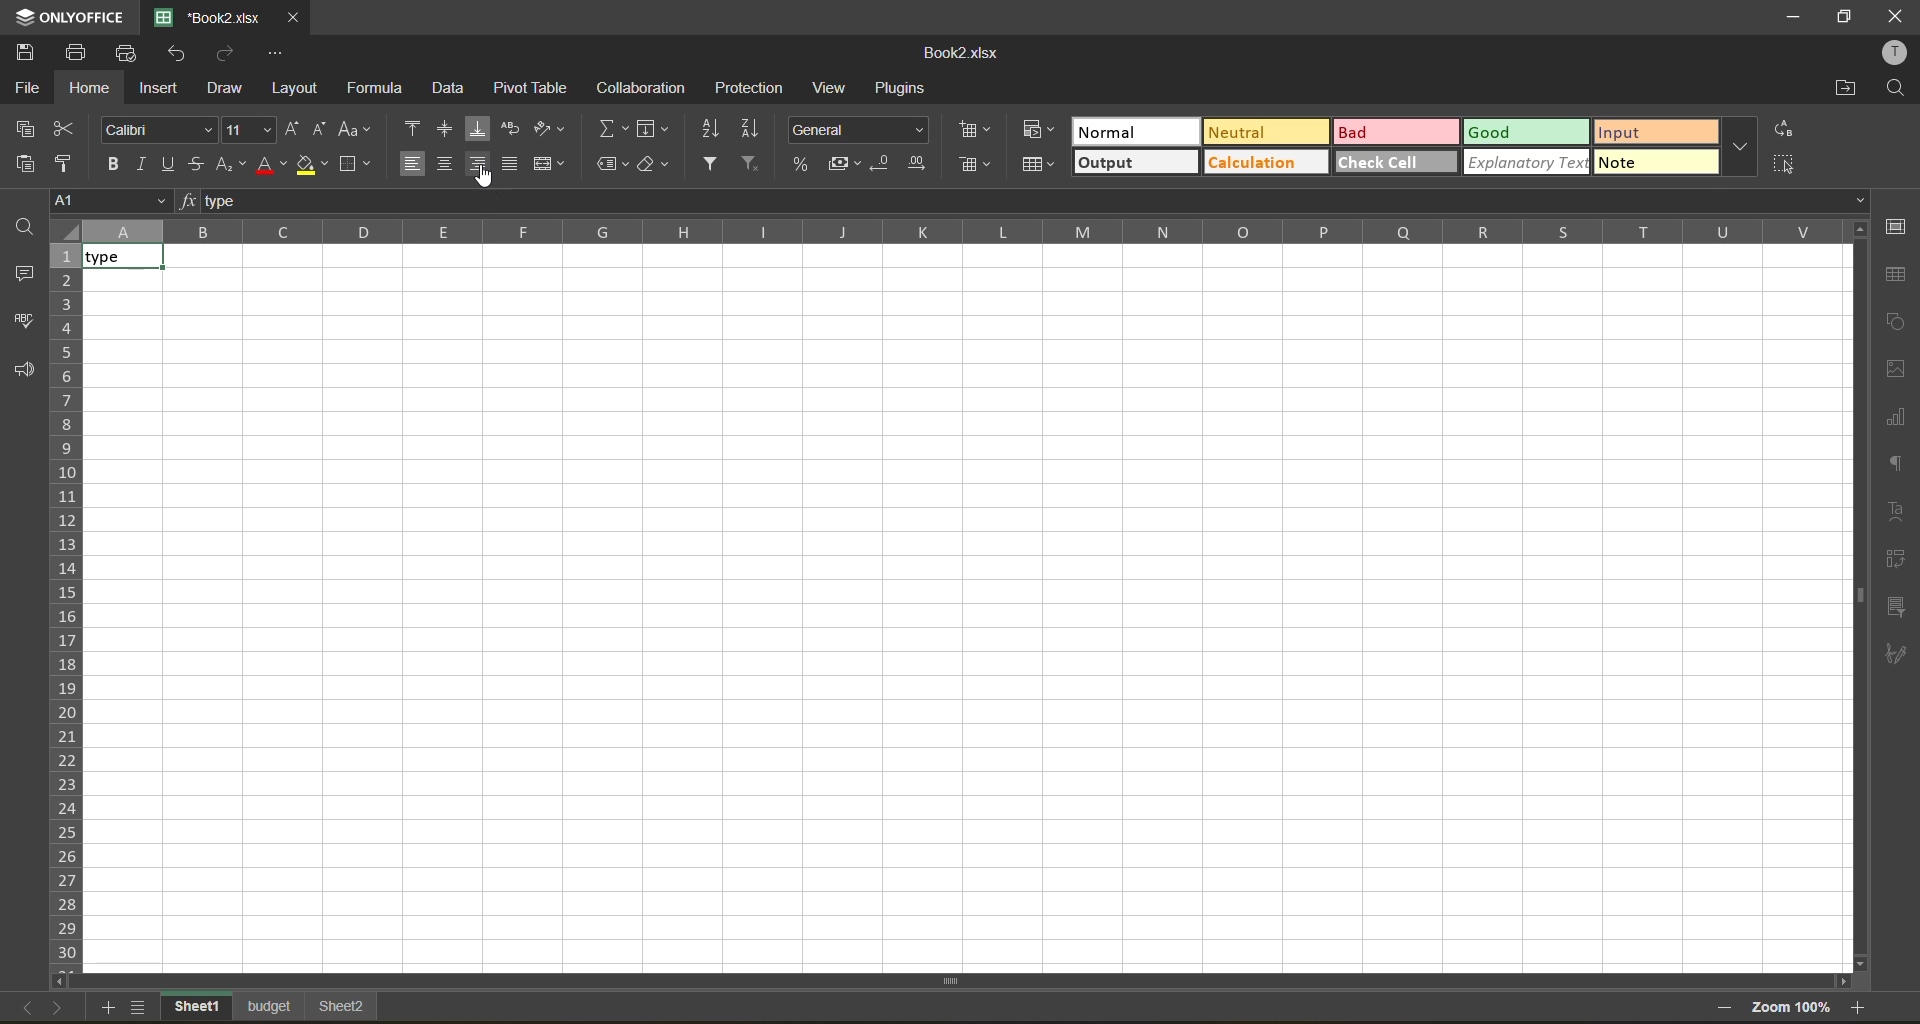  I want to click on open location, so click(1841, 90).